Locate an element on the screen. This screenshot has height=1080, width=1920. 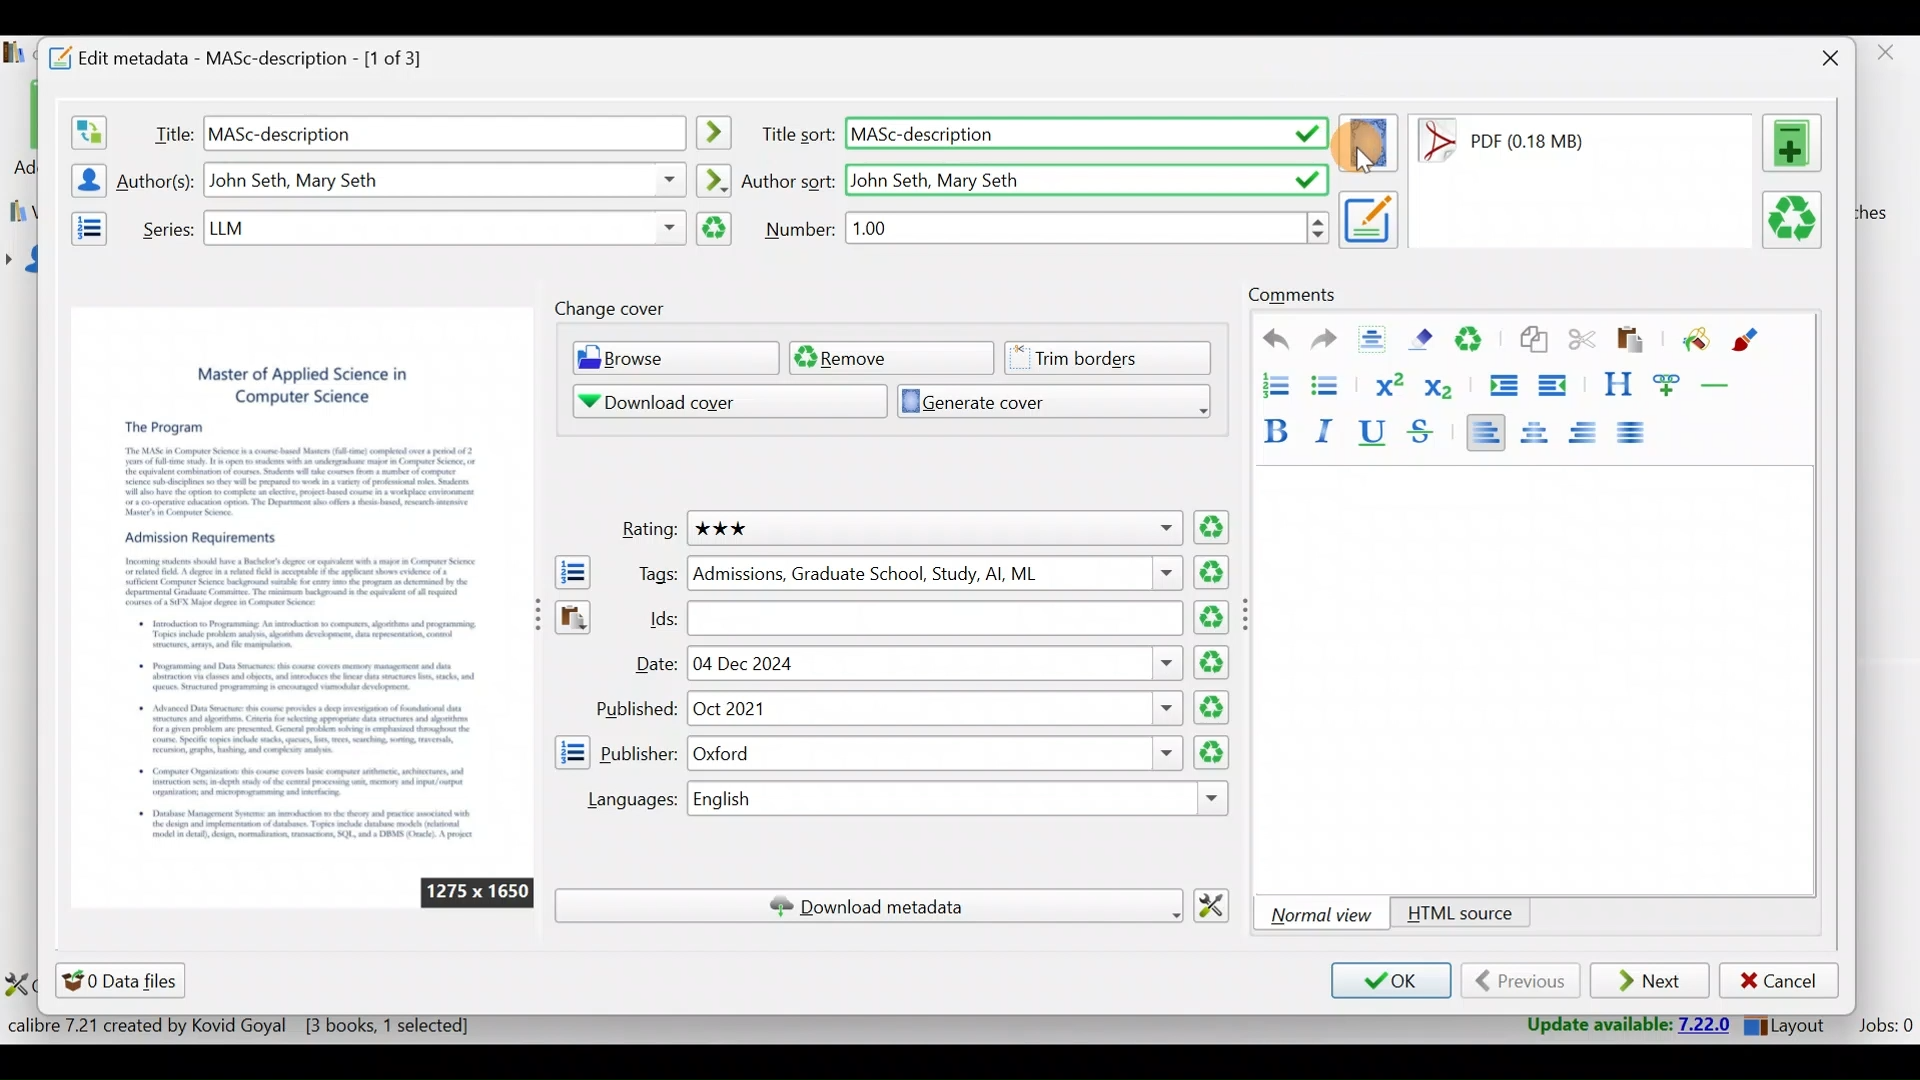
 Close is located at coordinates (1889, 58).